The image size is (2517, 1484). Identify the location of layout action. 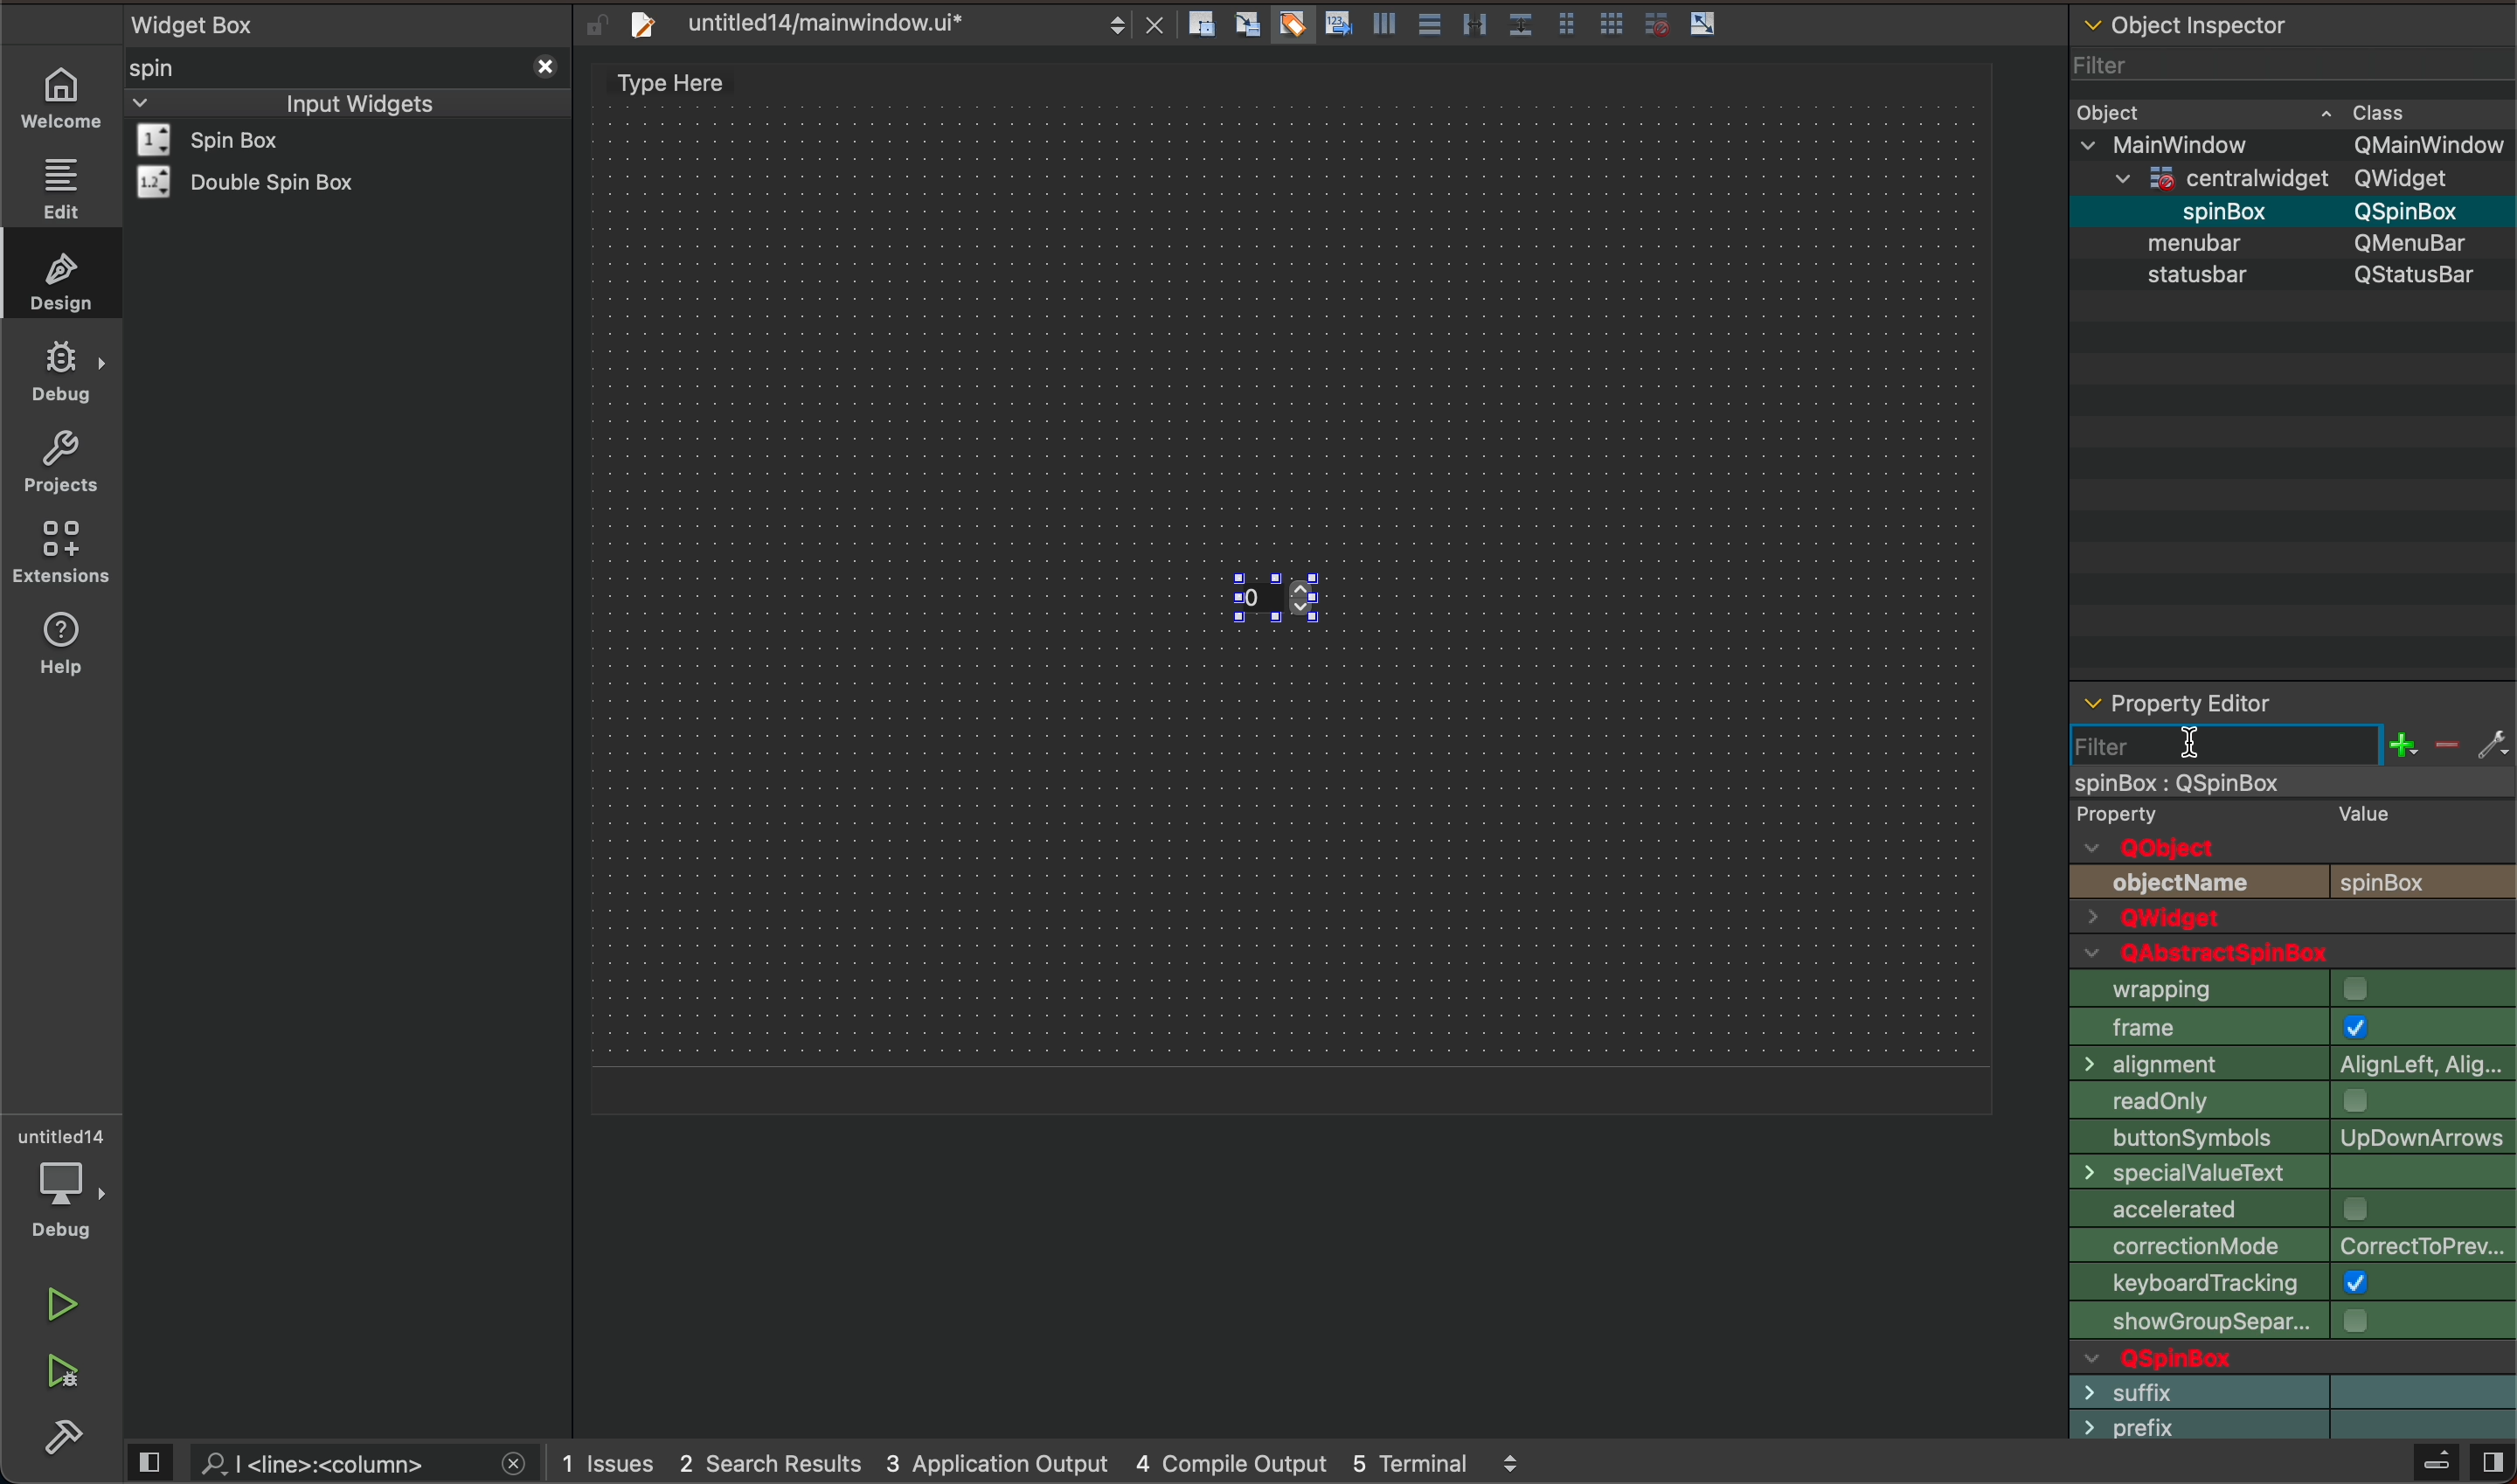
(1460, 20).